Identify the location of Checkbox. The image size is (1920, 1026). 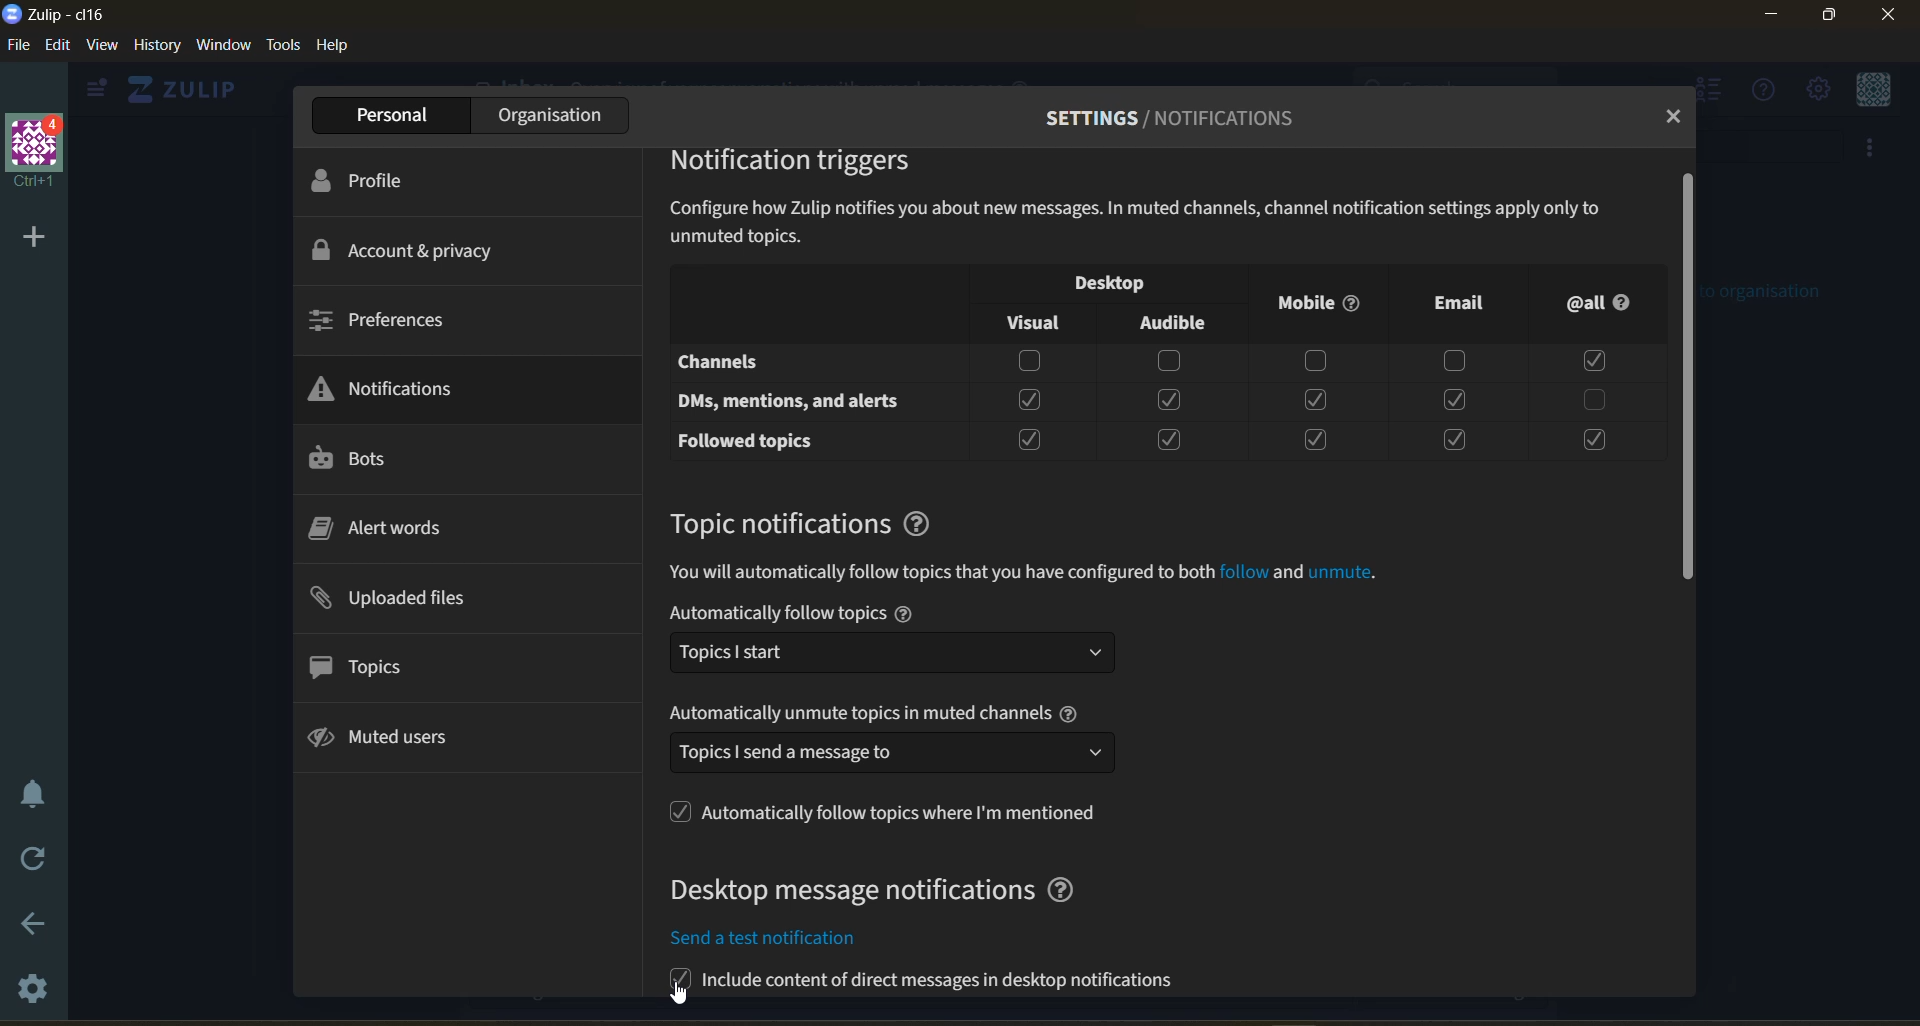
(1315, 439).